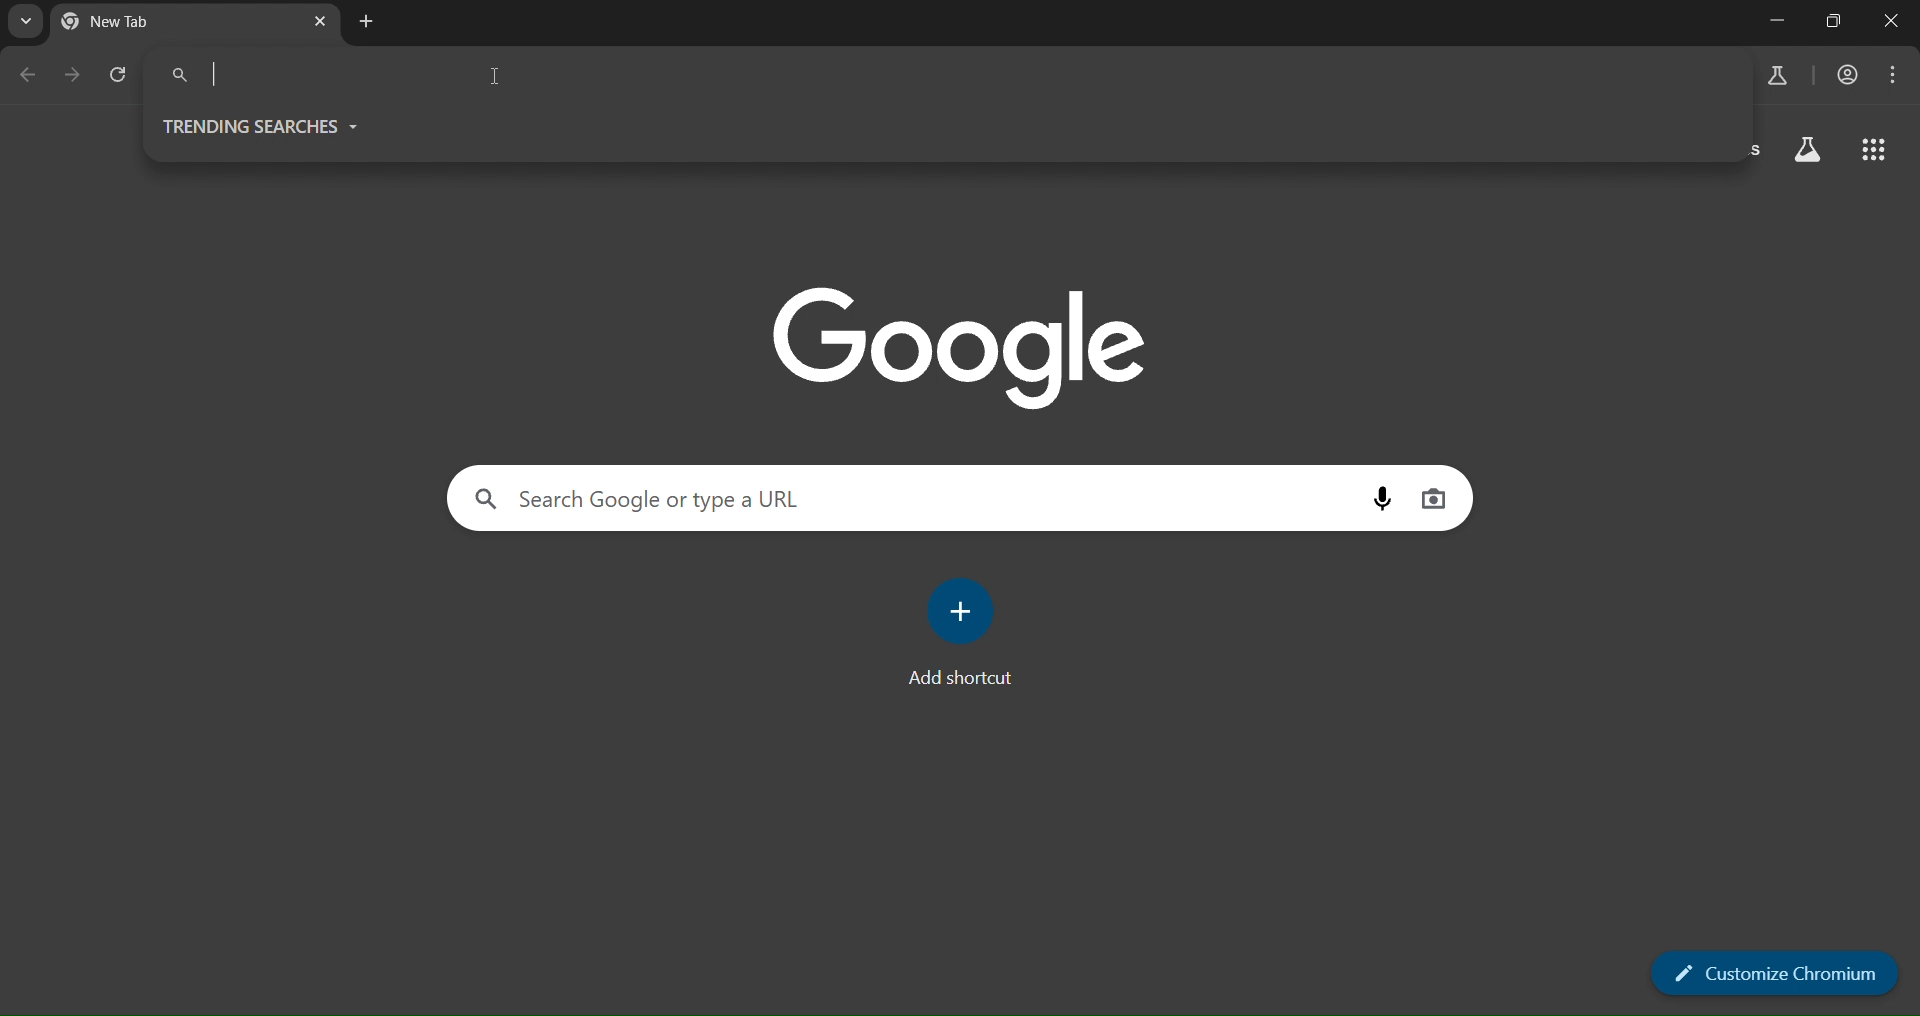  I want to click on close tab, so click(322, 19).